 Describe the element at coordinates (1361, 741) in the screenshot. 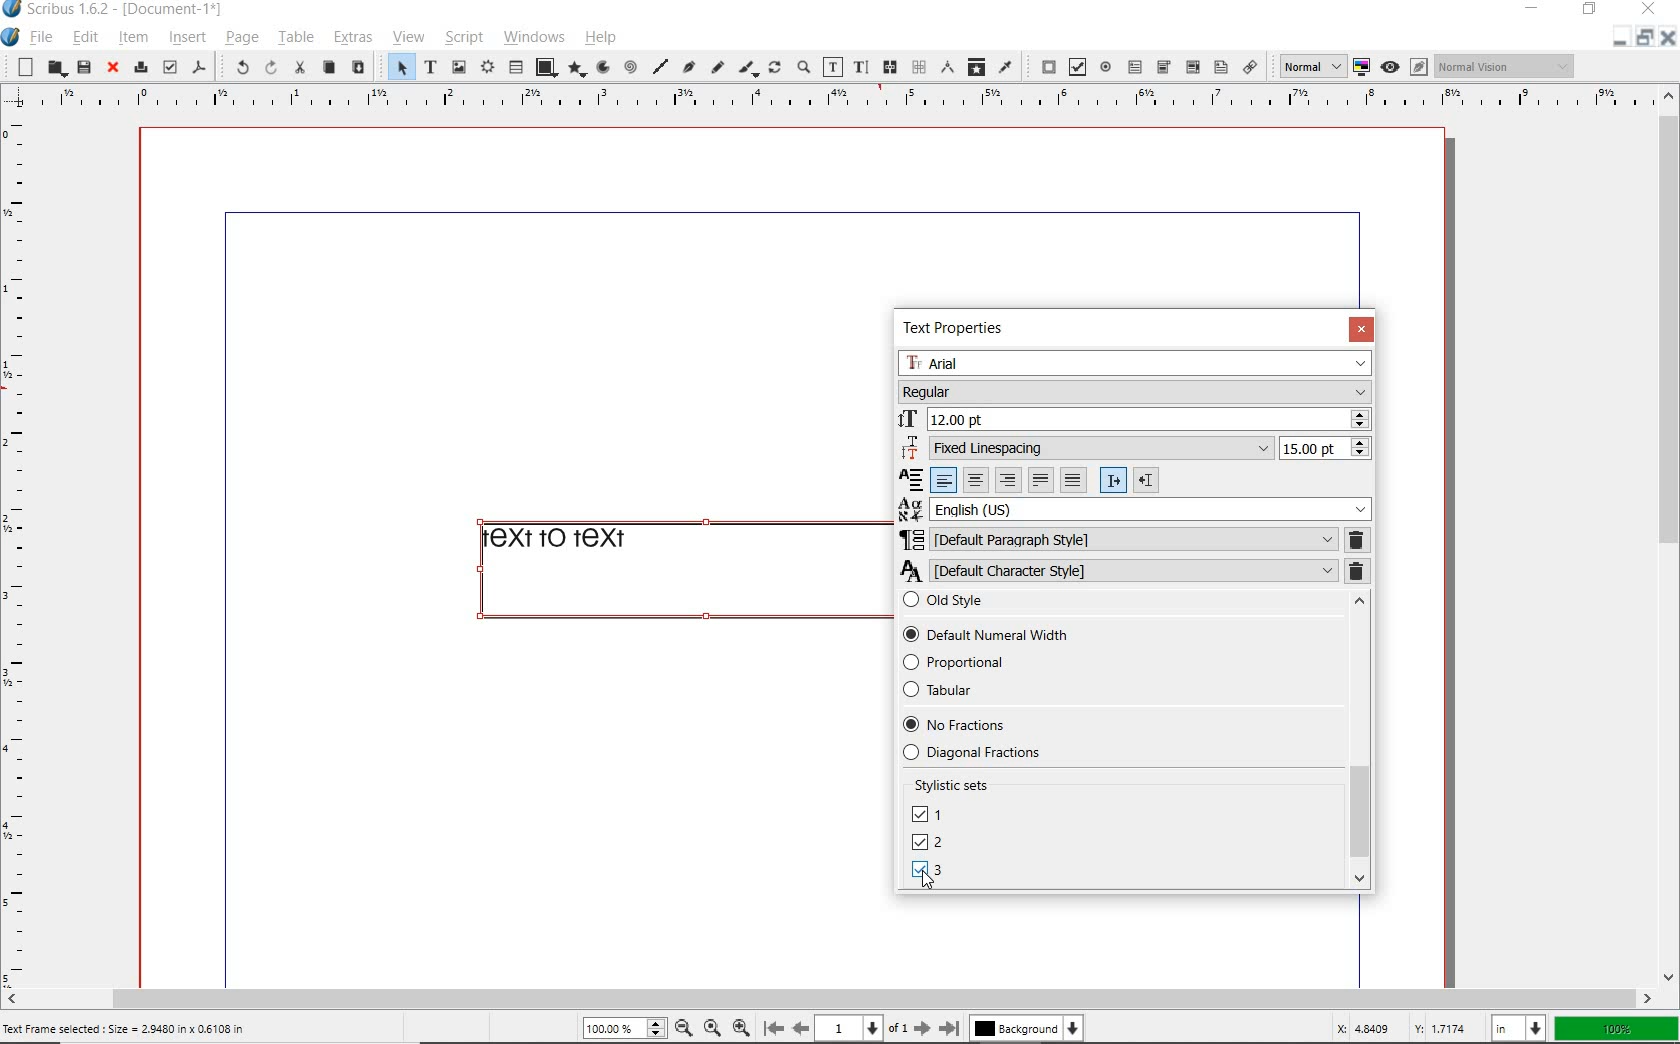

I see `SCROLLBAR` at that location.